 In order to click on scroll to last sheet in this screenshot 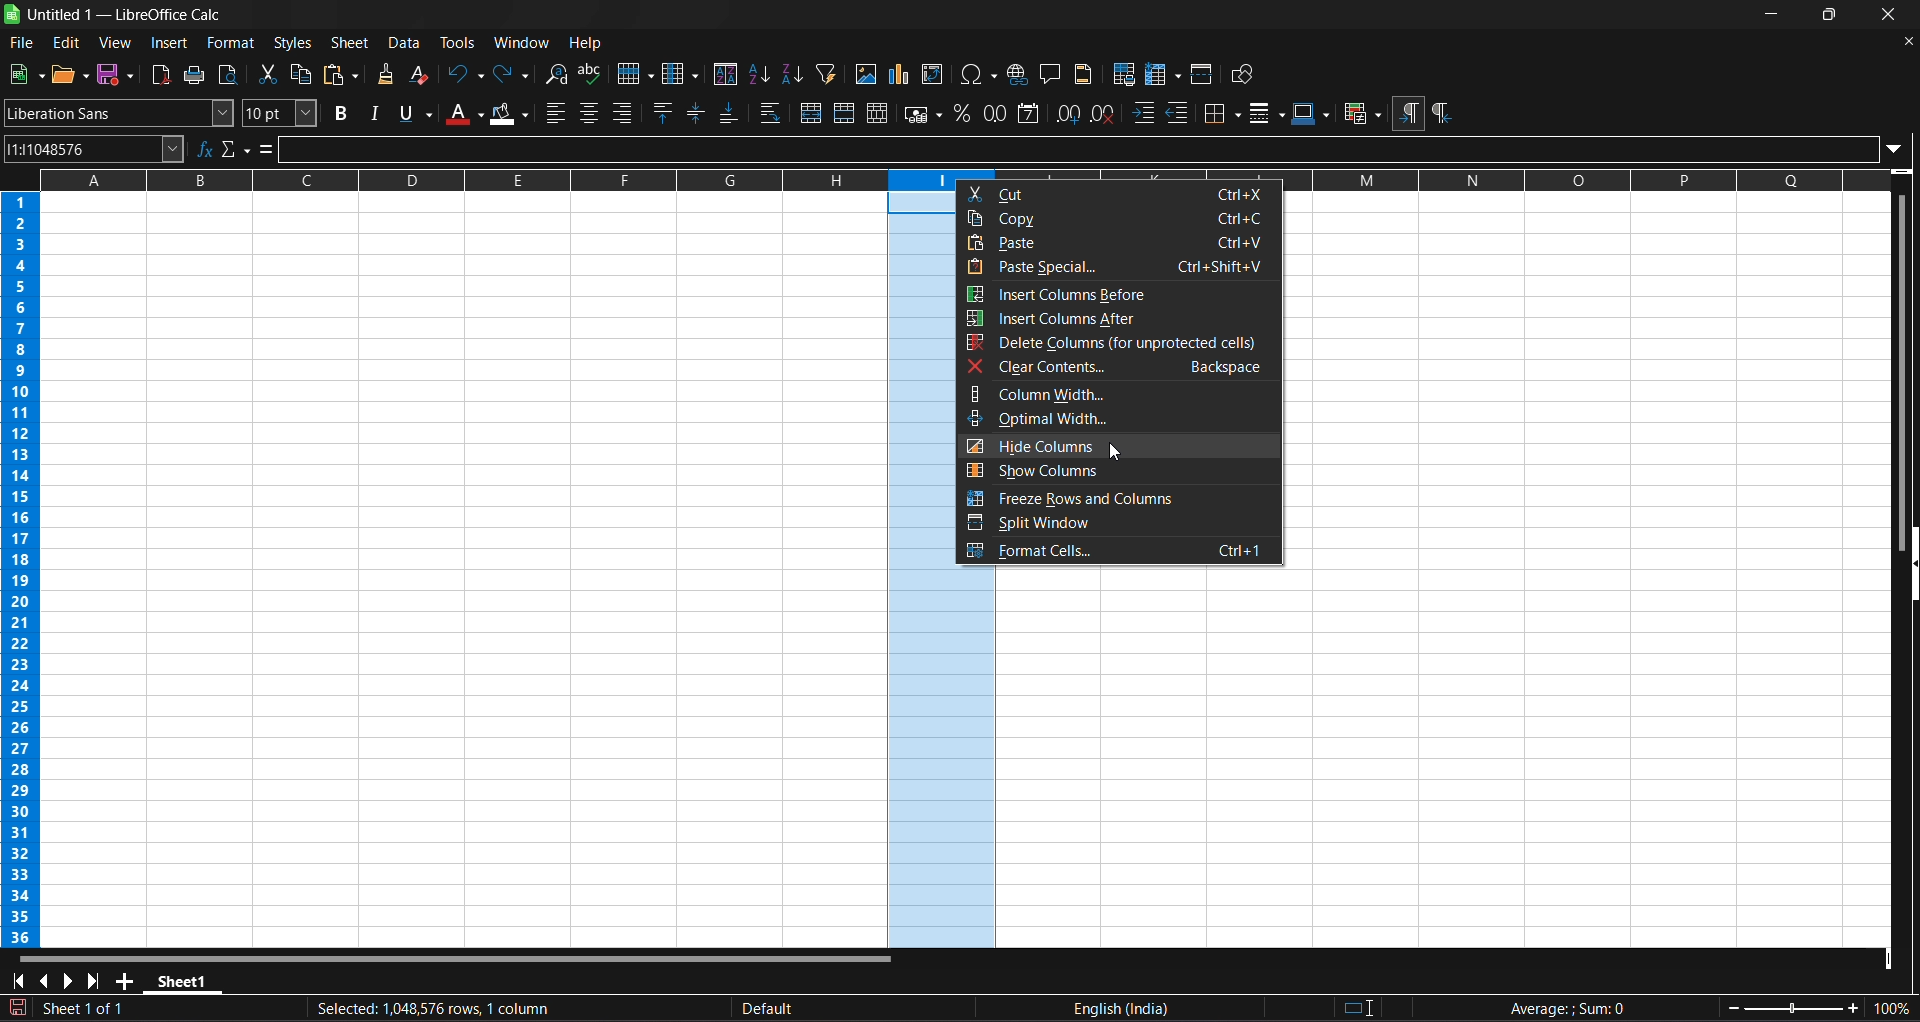, I will do `click(98, 980)`.